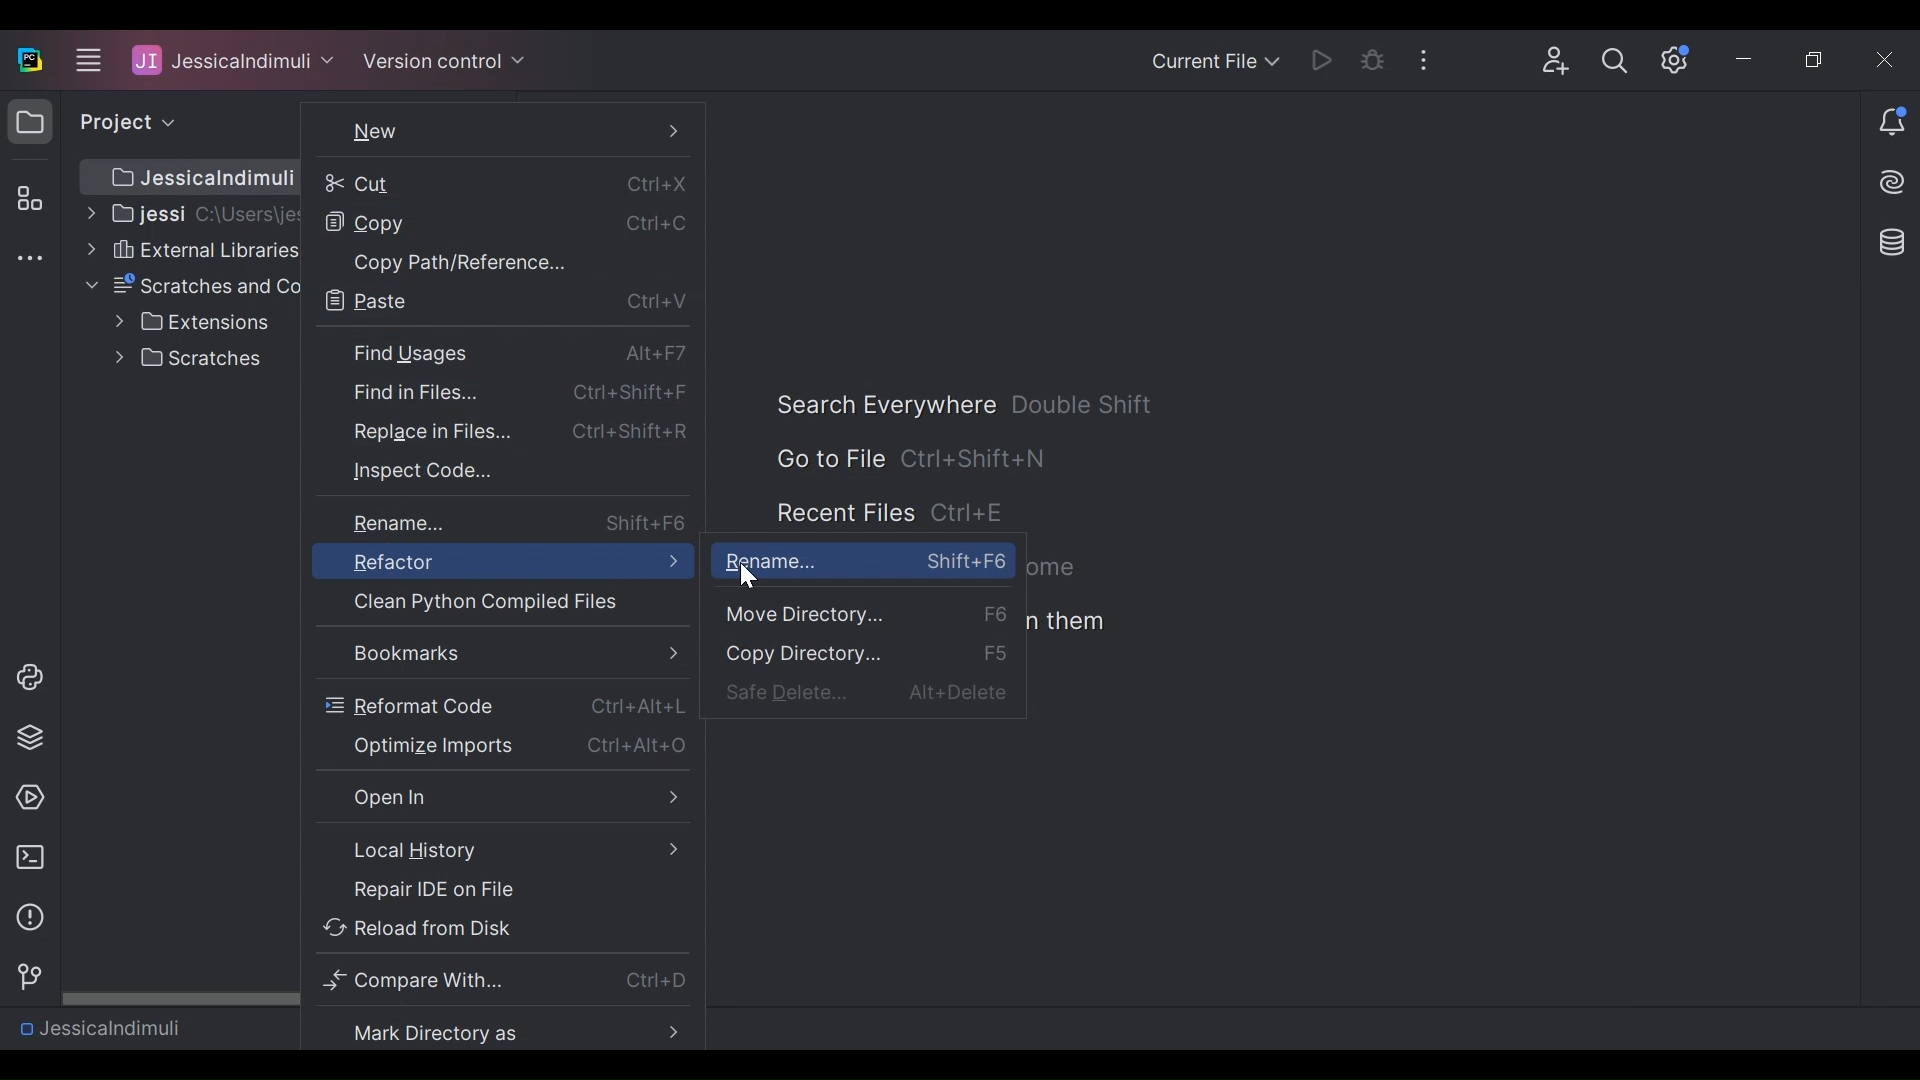 This screenshot has height=1080, width=1920. Describe the element at coordinates (844, 514) in the screenshot. I see `Recent Files` at that location.